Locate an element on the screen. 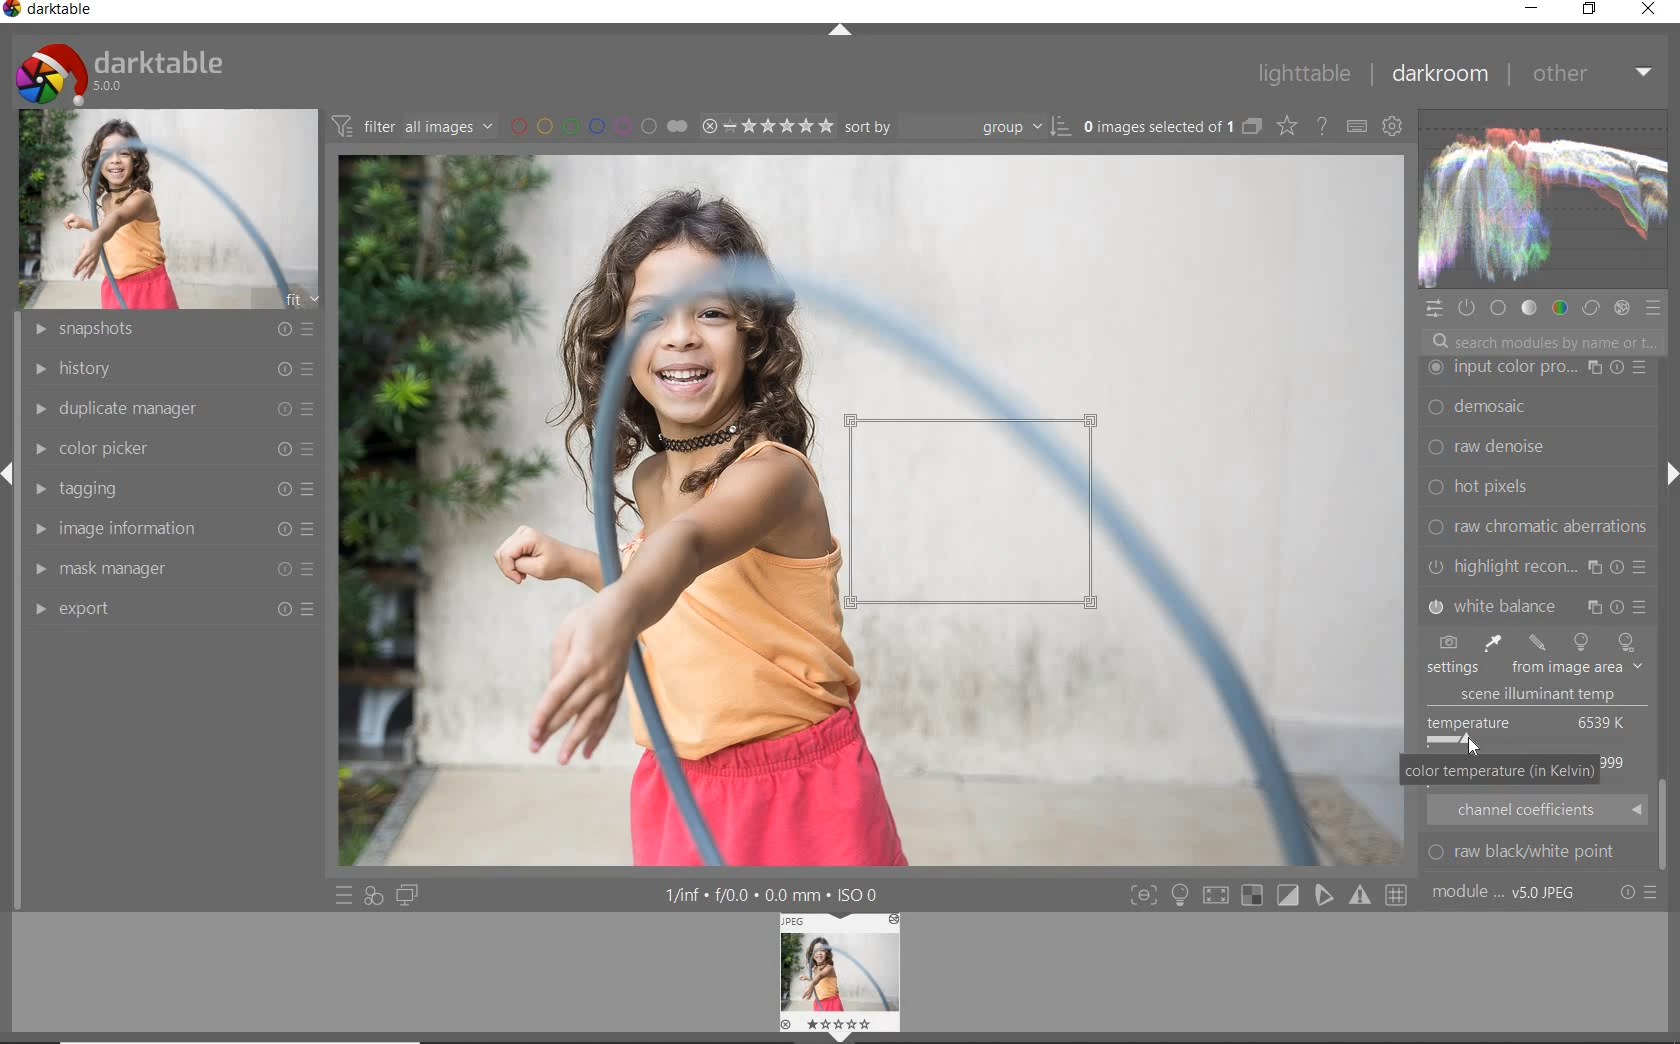 The width and height of the screenshot is (1680, 1044). lighttable is located at coordinates (1303, 75).